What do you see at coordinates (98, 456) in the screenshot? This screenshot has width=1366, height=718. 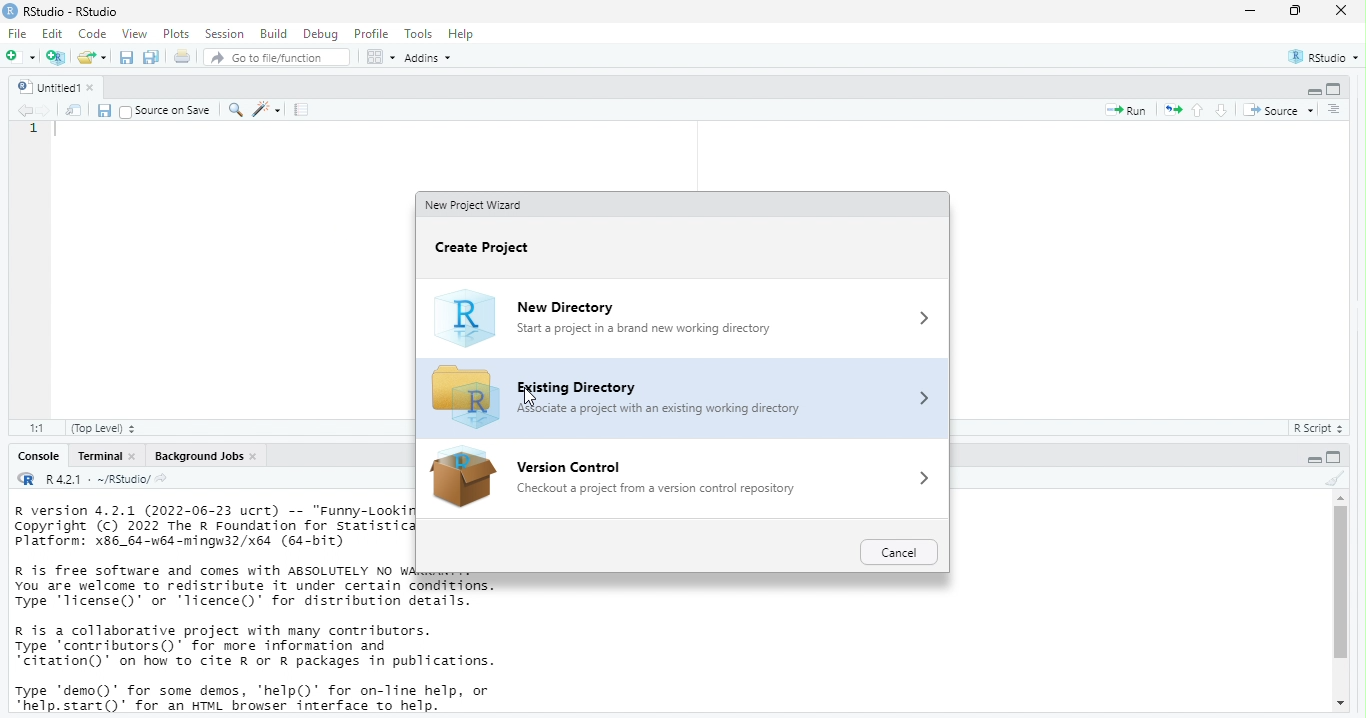 I see `terminal` at bounding box center [98, 456].